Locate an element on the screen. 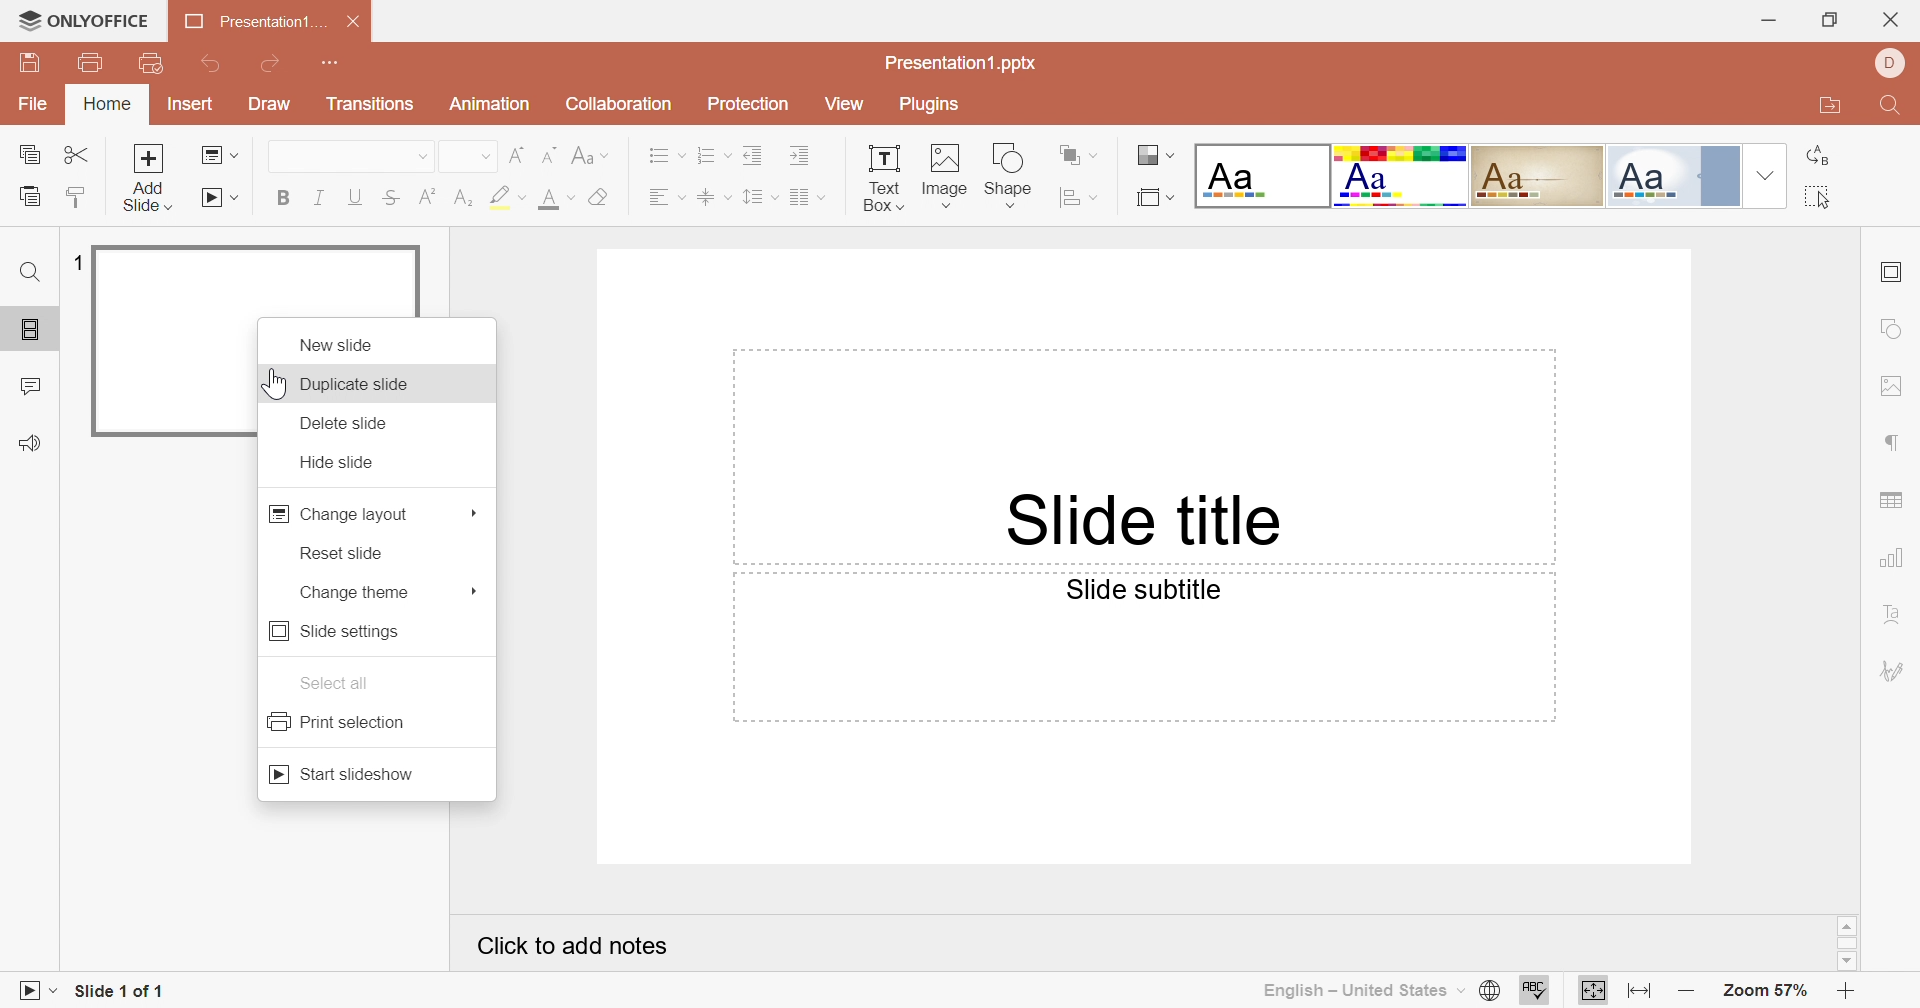  Increment font size is located at coordinates (513, 151).